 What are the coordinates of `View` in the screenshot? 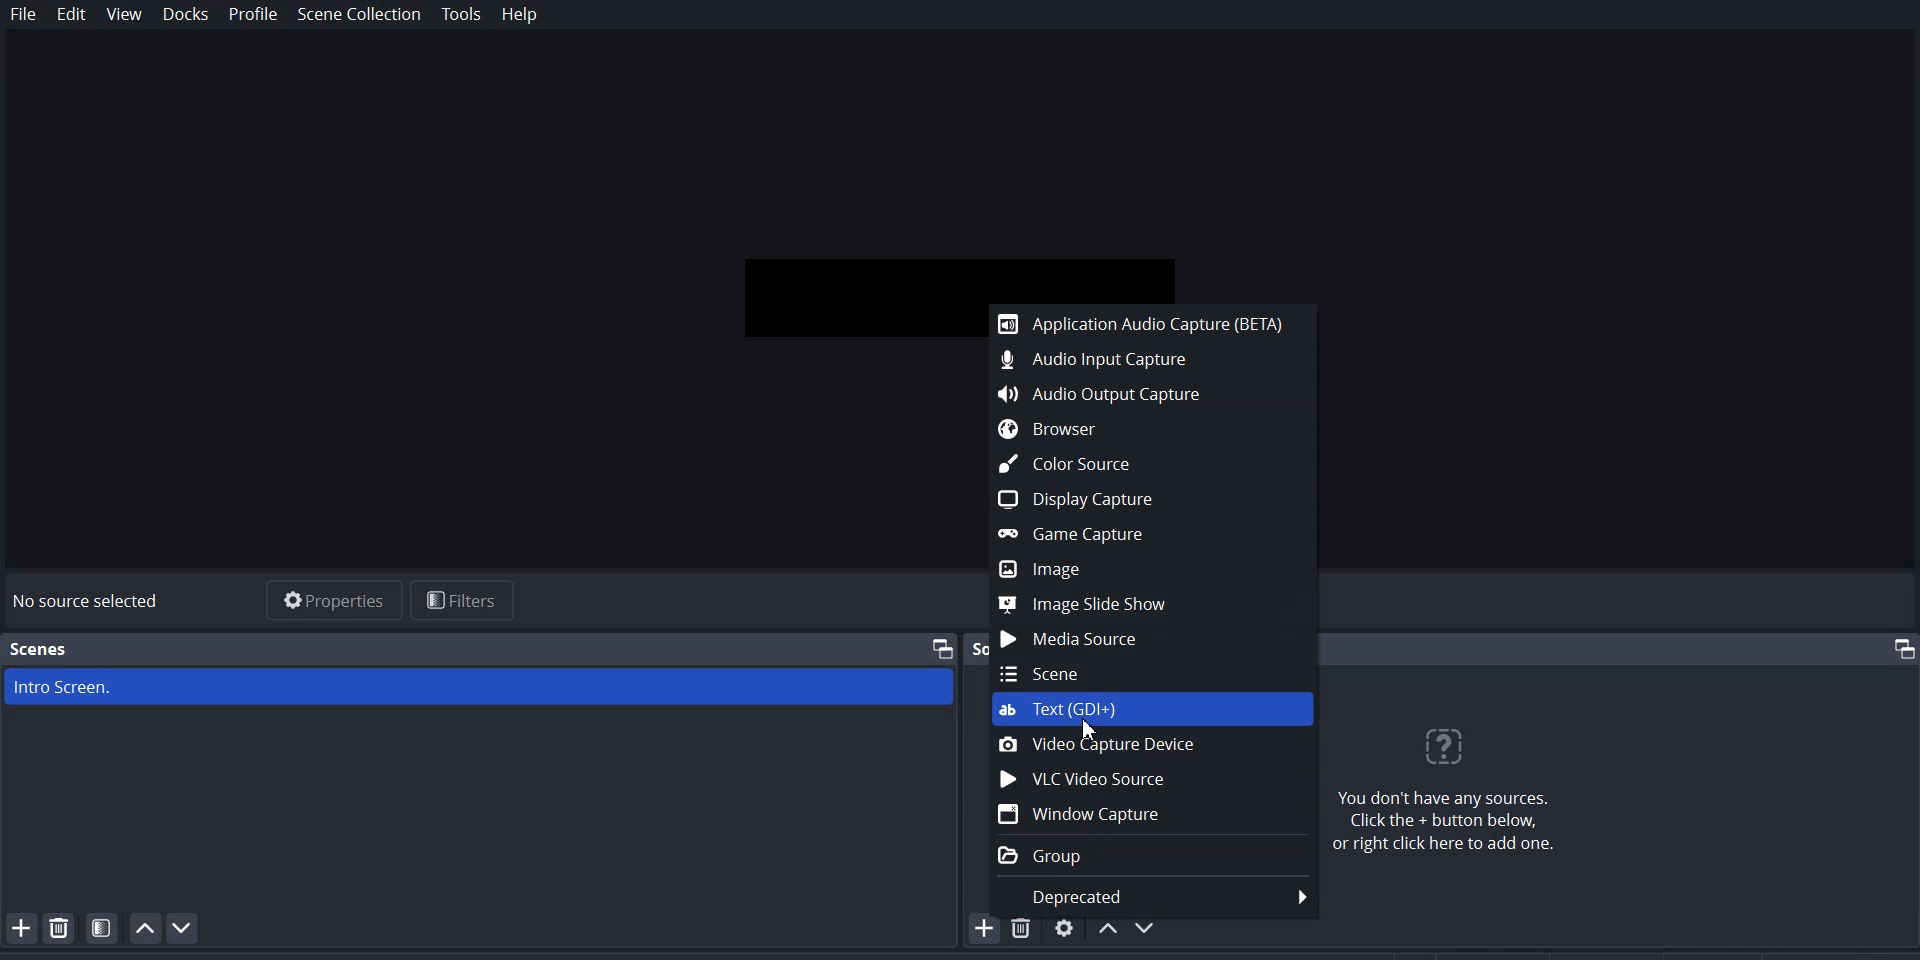 It's located at (125, 15).